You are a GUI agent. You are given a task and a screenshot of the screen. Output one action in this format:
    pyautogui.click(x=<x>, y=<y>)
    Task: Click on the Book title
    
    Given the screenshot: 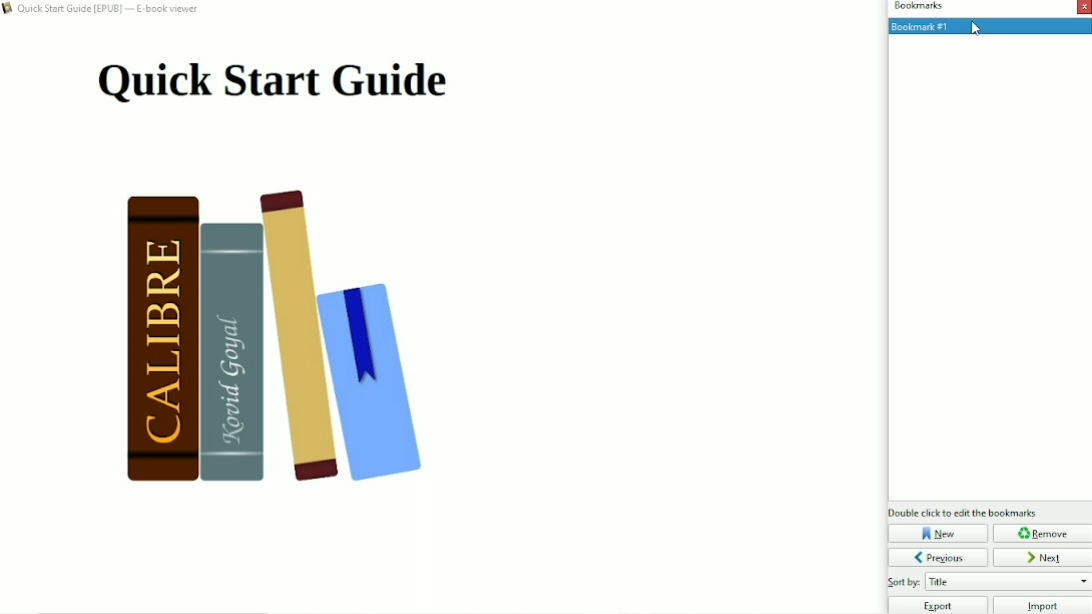 What is the action you would take?
    pyautogui.click(x=112, y=9)
    